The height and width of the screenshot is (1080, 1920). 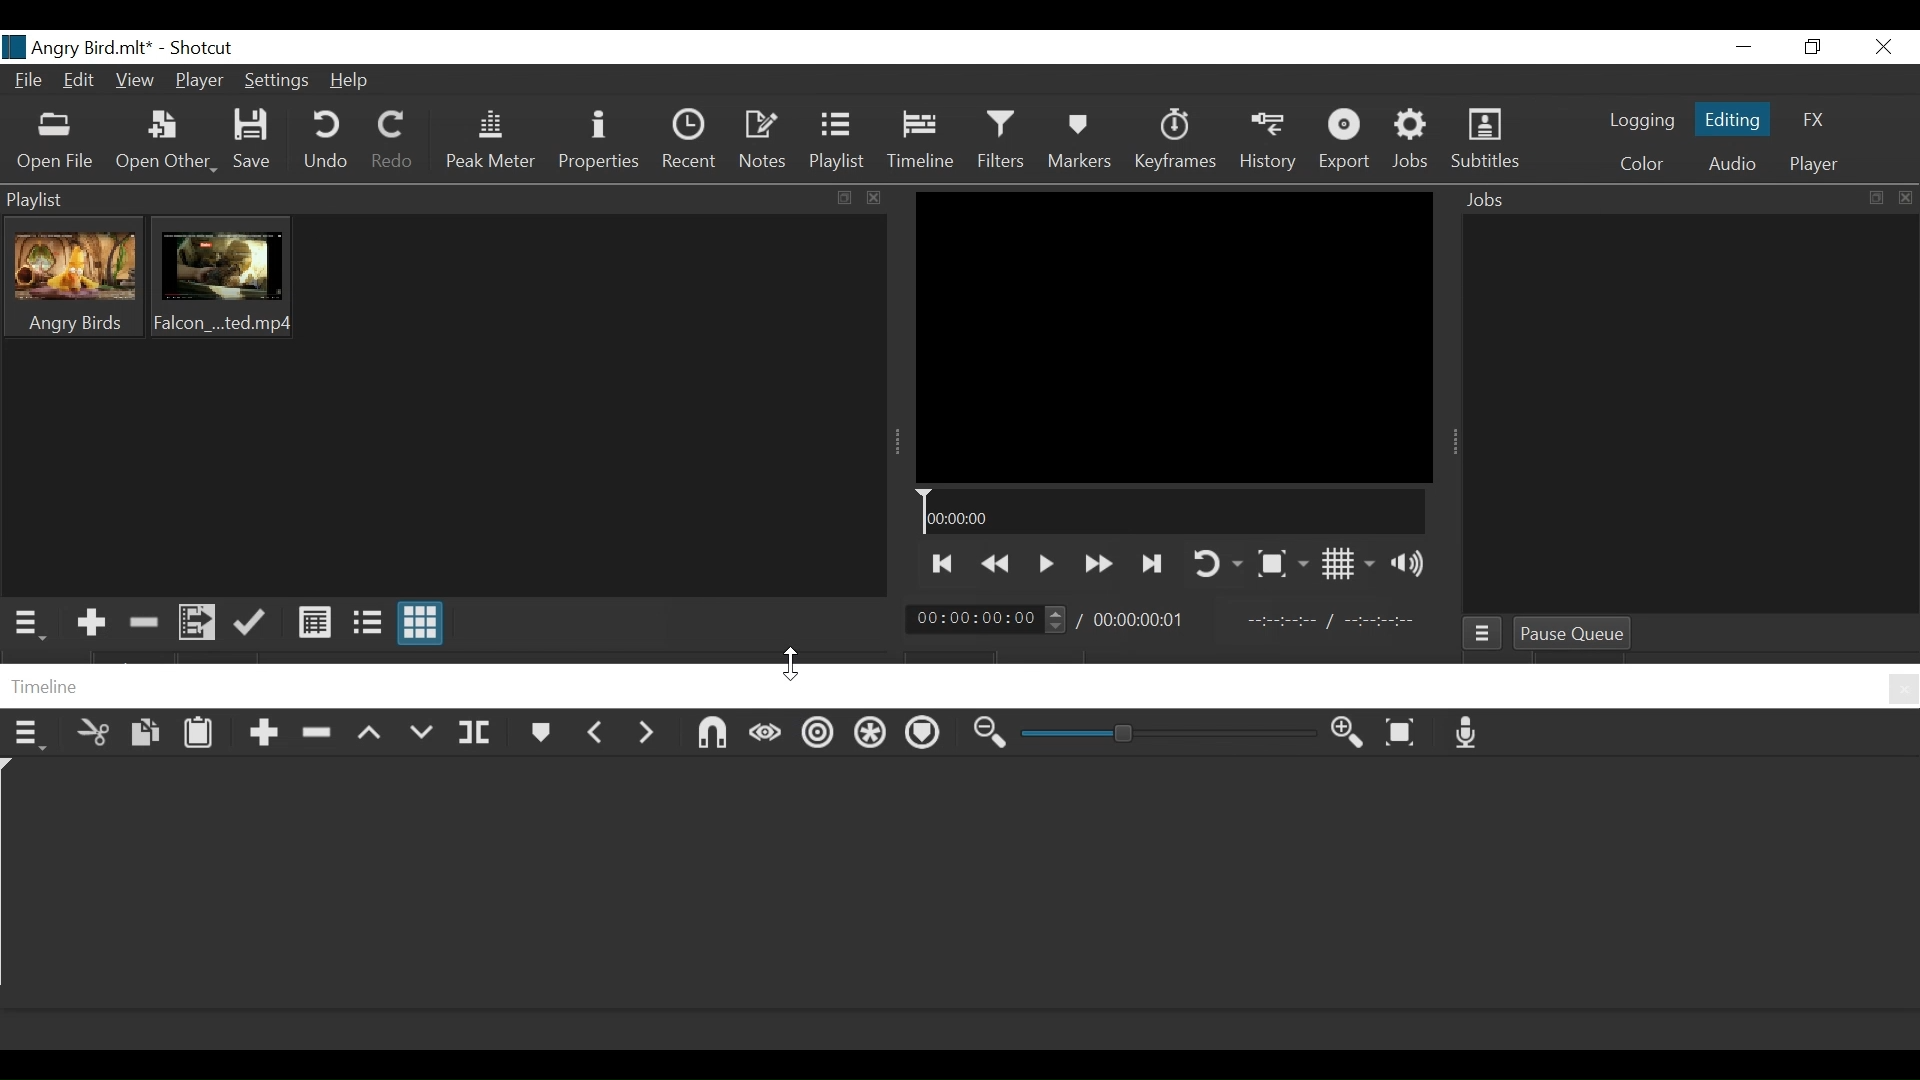 I want to click on Cursor, so click(x=790, y=661).